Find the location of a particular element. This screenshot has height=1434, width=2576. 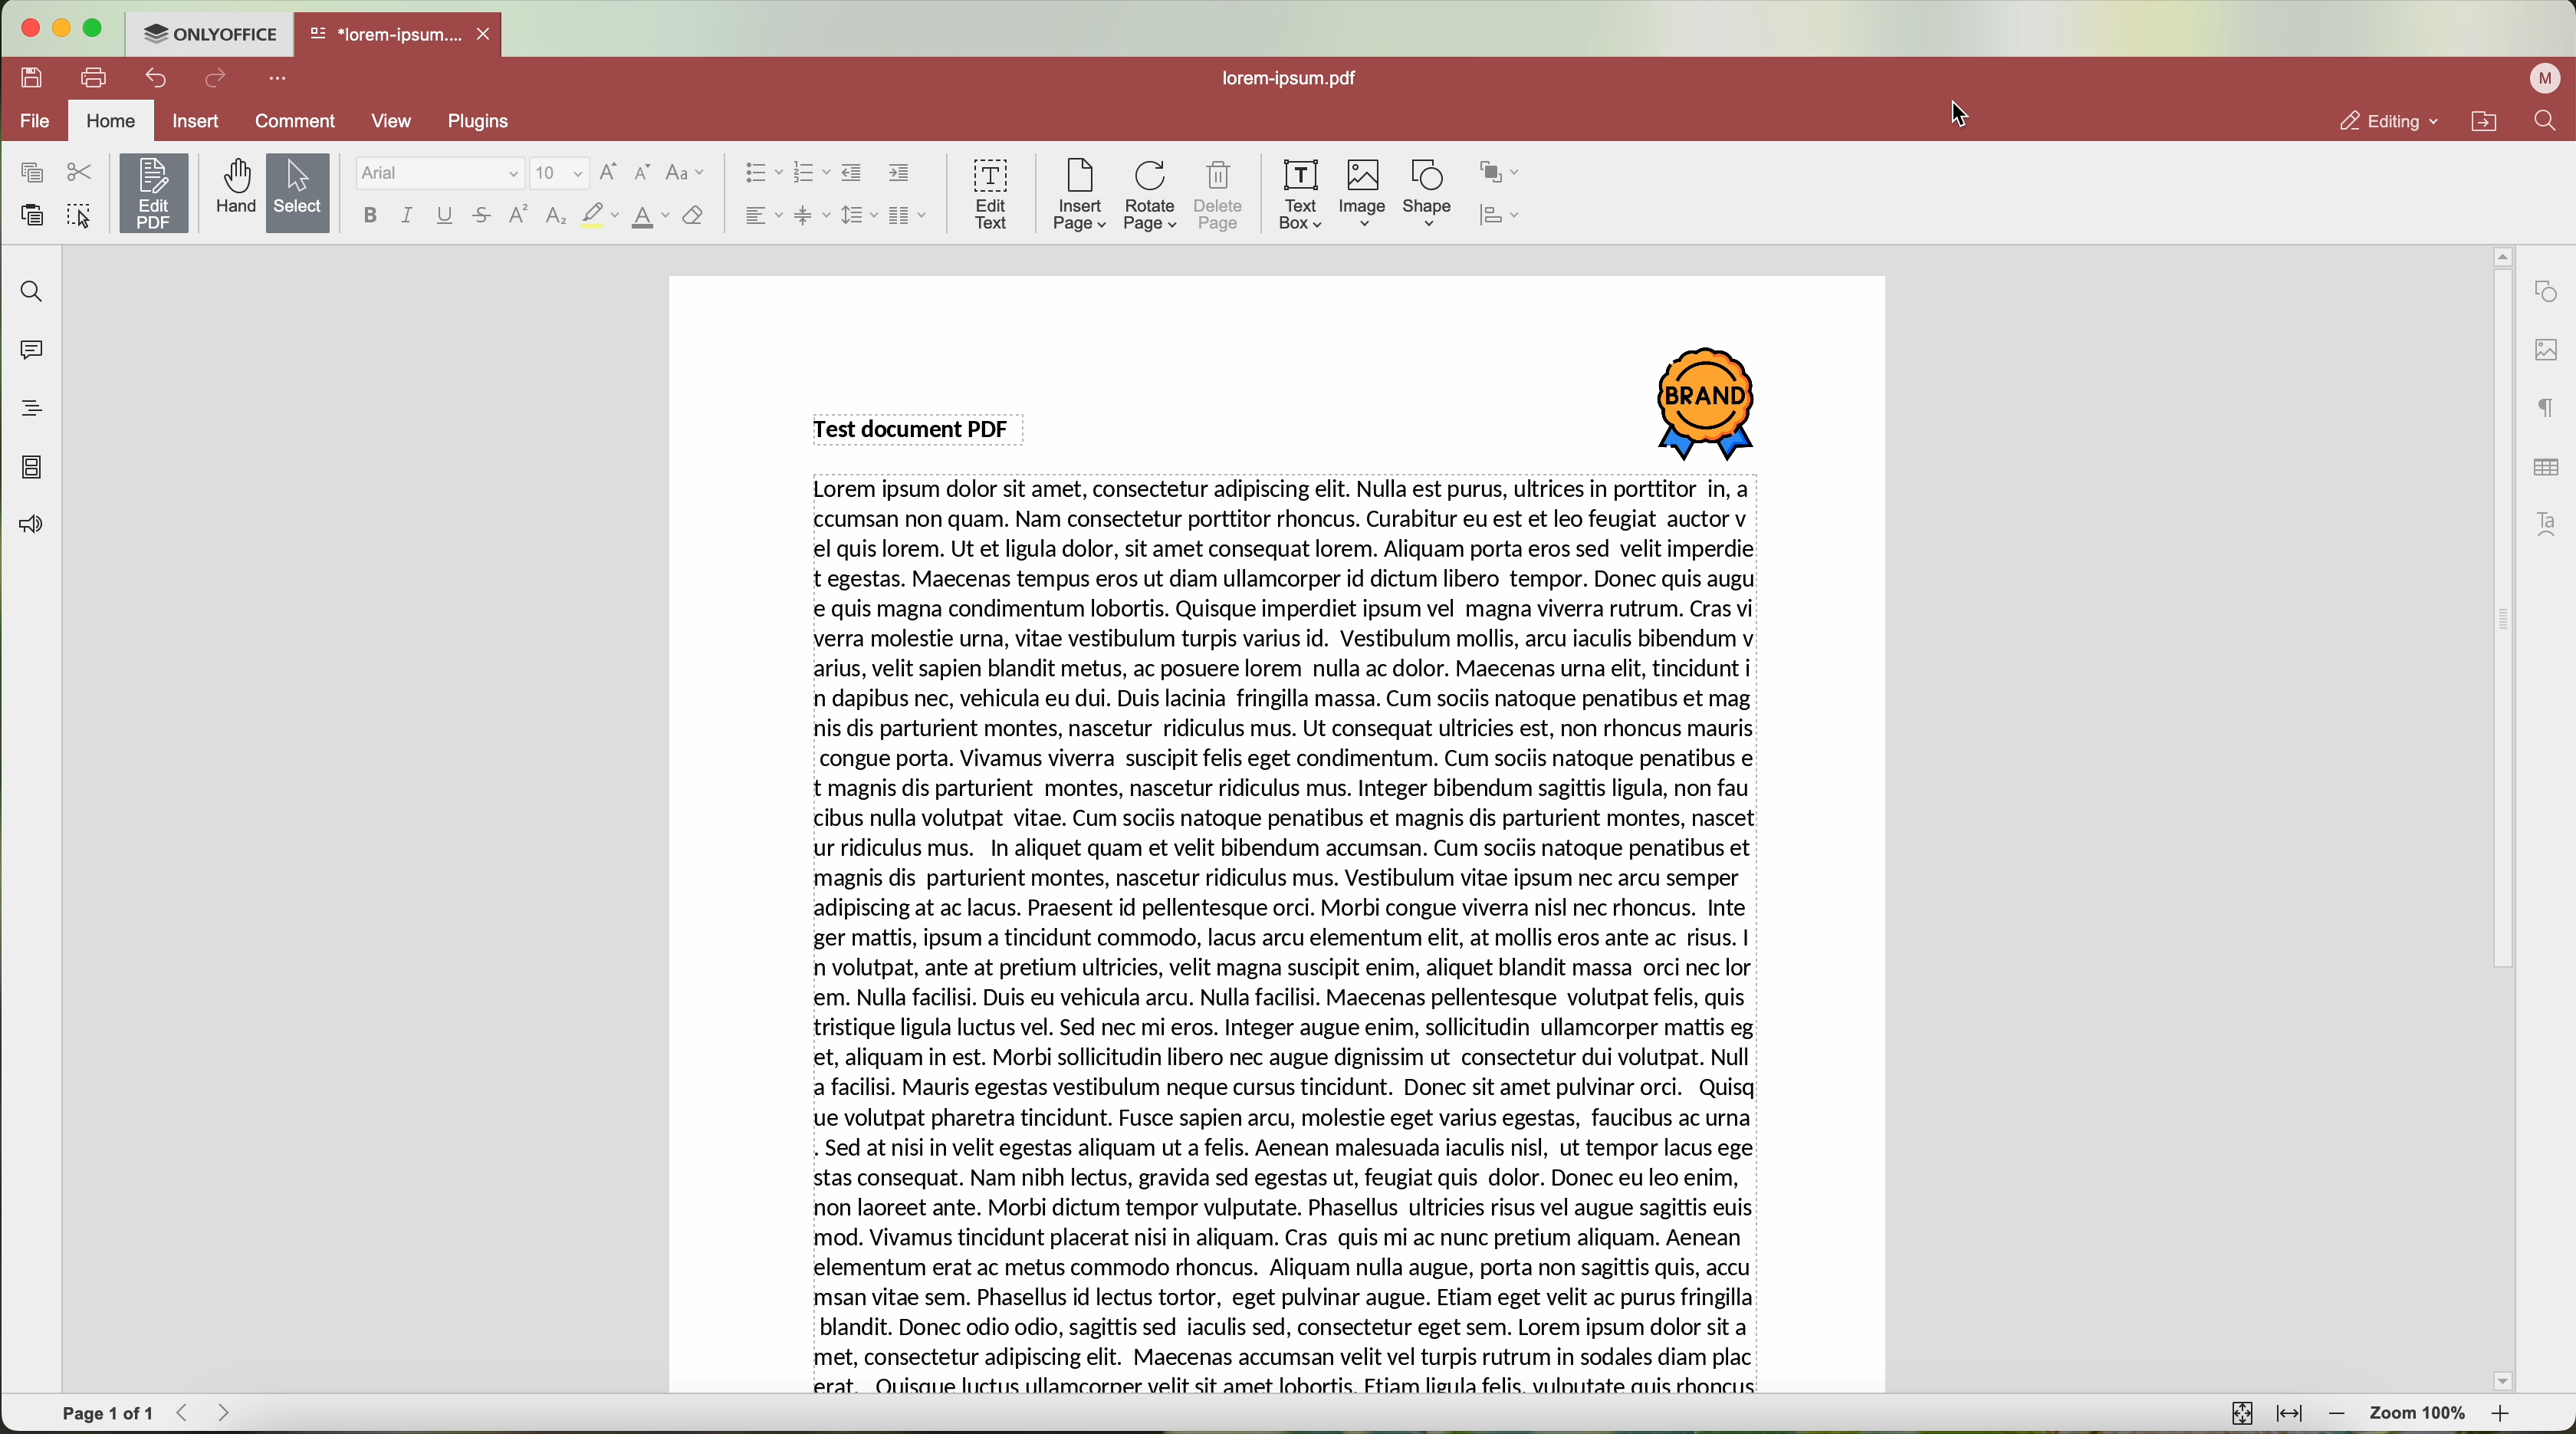

*lorem-ipsum.... is located at coordinates (384, 30).